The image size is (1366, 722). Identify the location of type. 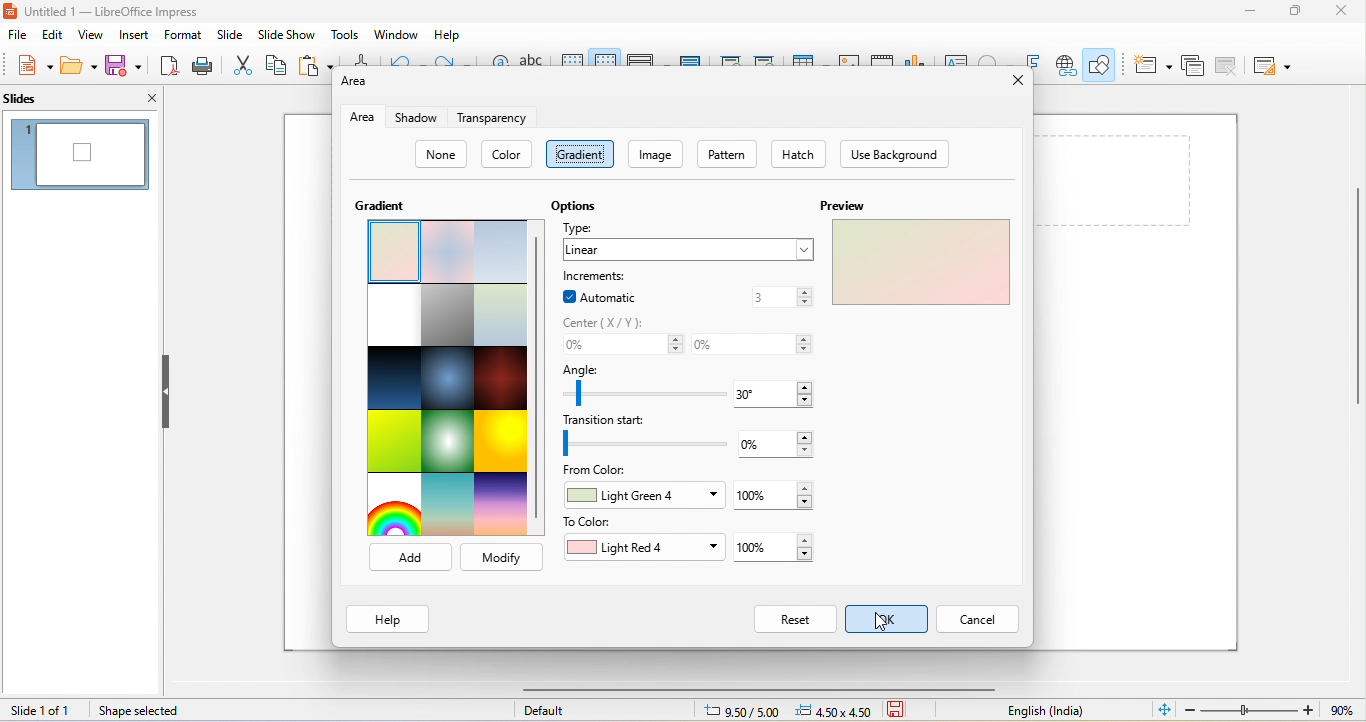
(577, 228).